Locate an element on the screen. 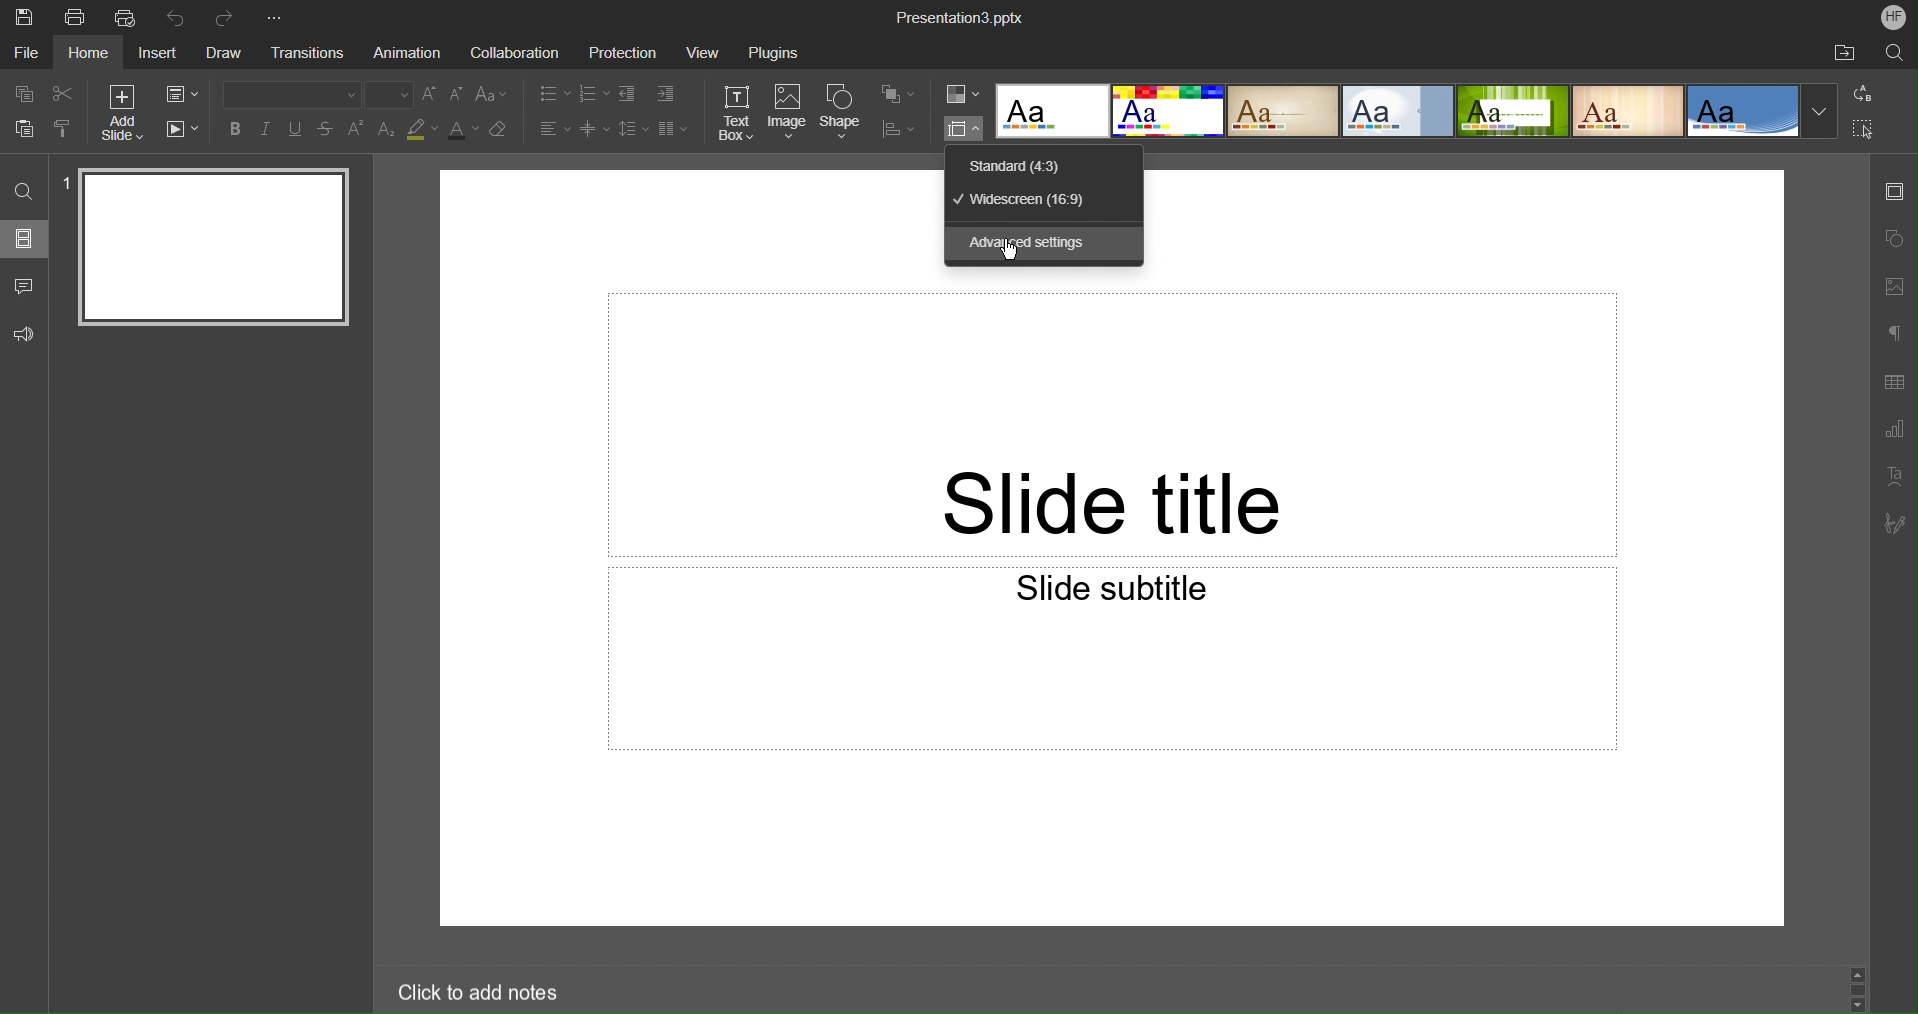  Numbered List is located at coordinates (592, 93).